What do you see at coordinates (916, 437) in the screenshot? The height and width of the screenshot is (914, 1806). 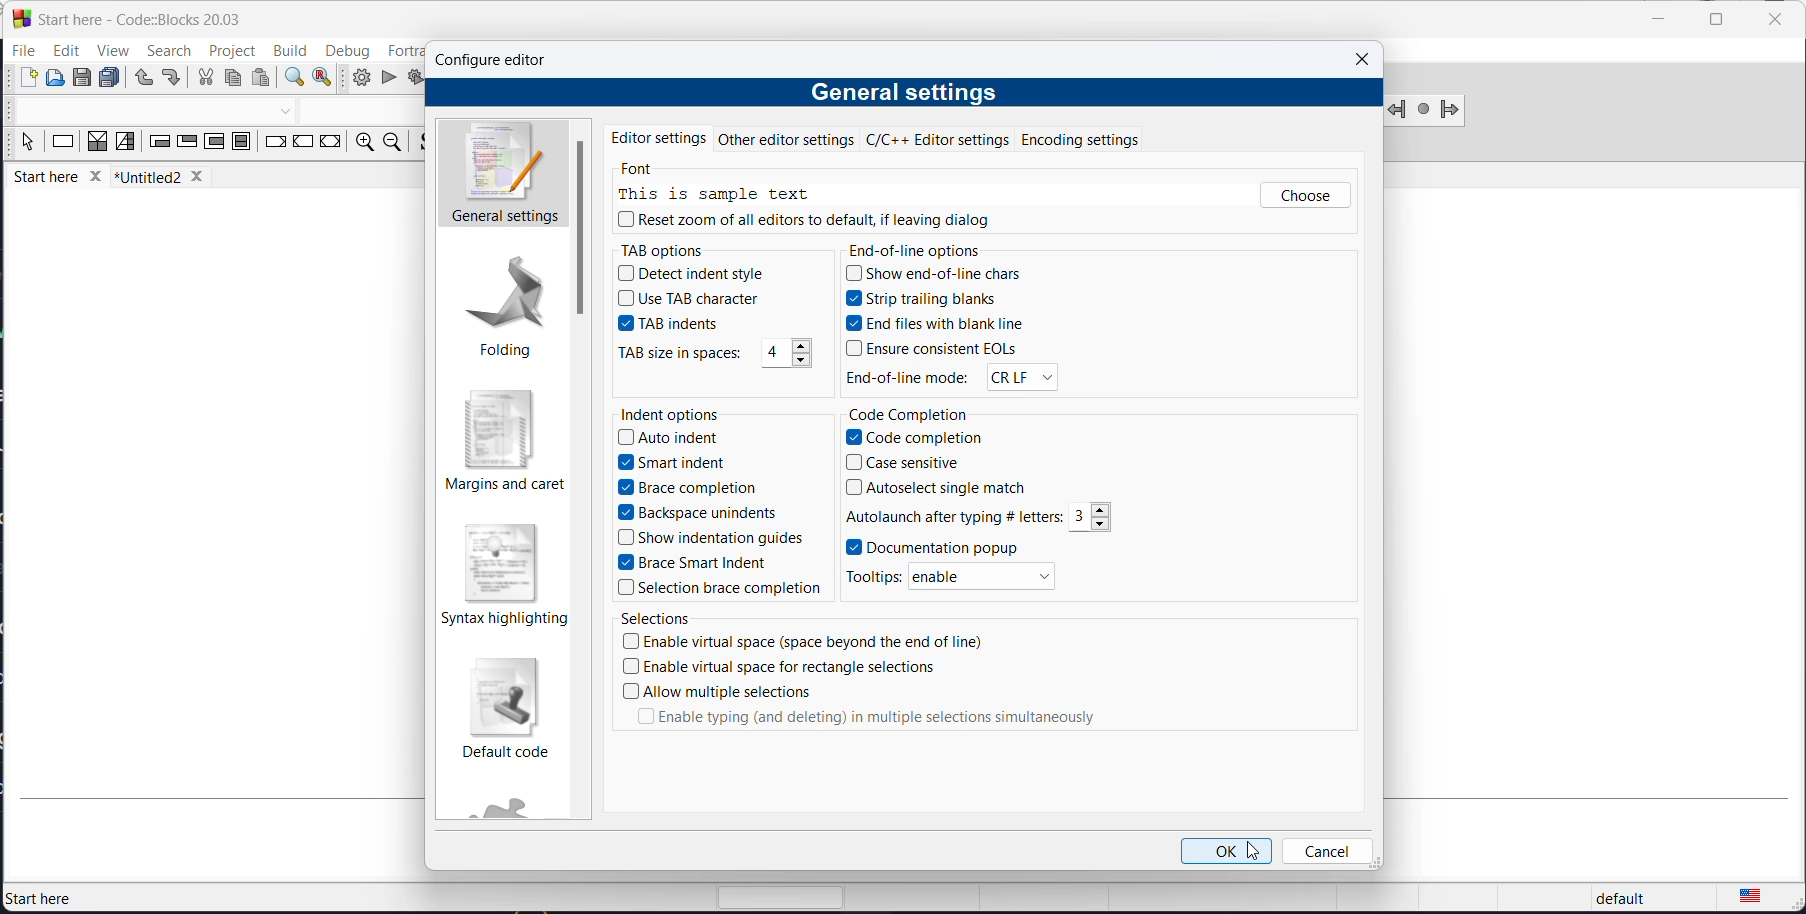 I see `code completion checkbox` at bounding box center [916, 437].